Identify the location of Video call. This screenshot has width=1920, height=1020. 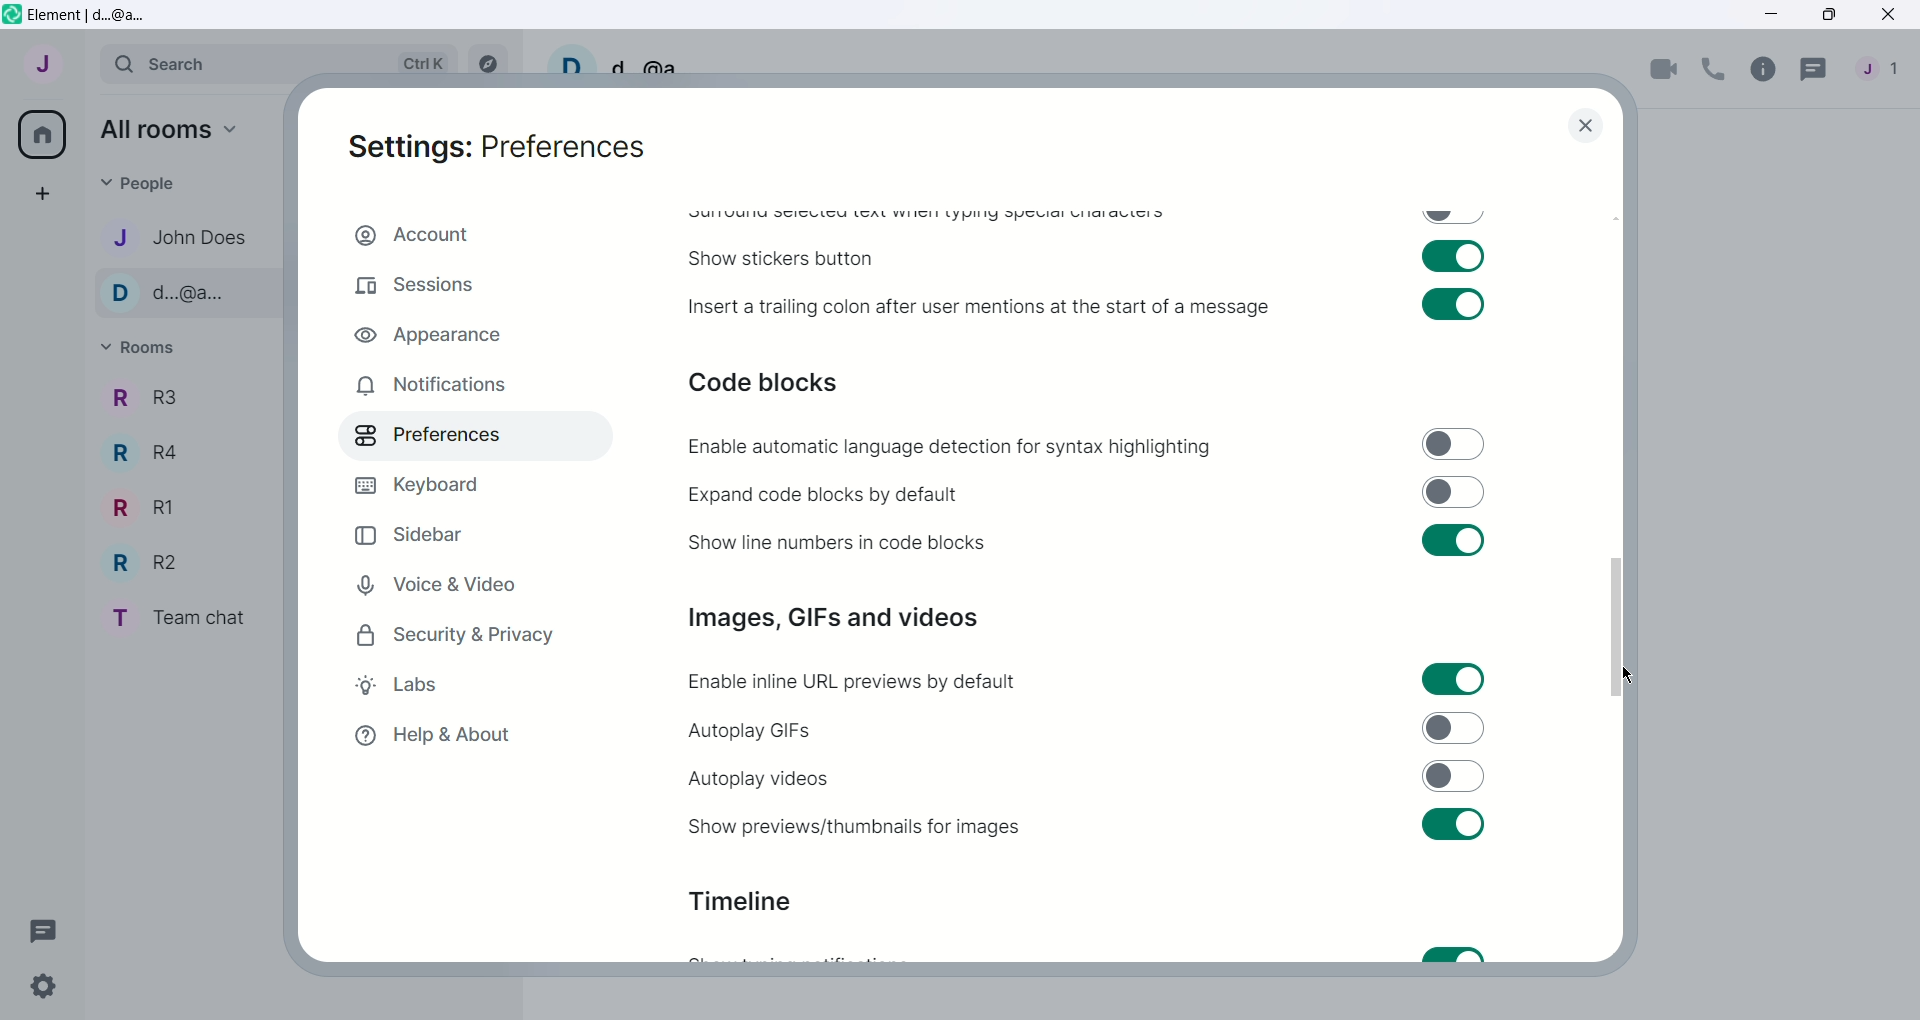
(1663, 71).